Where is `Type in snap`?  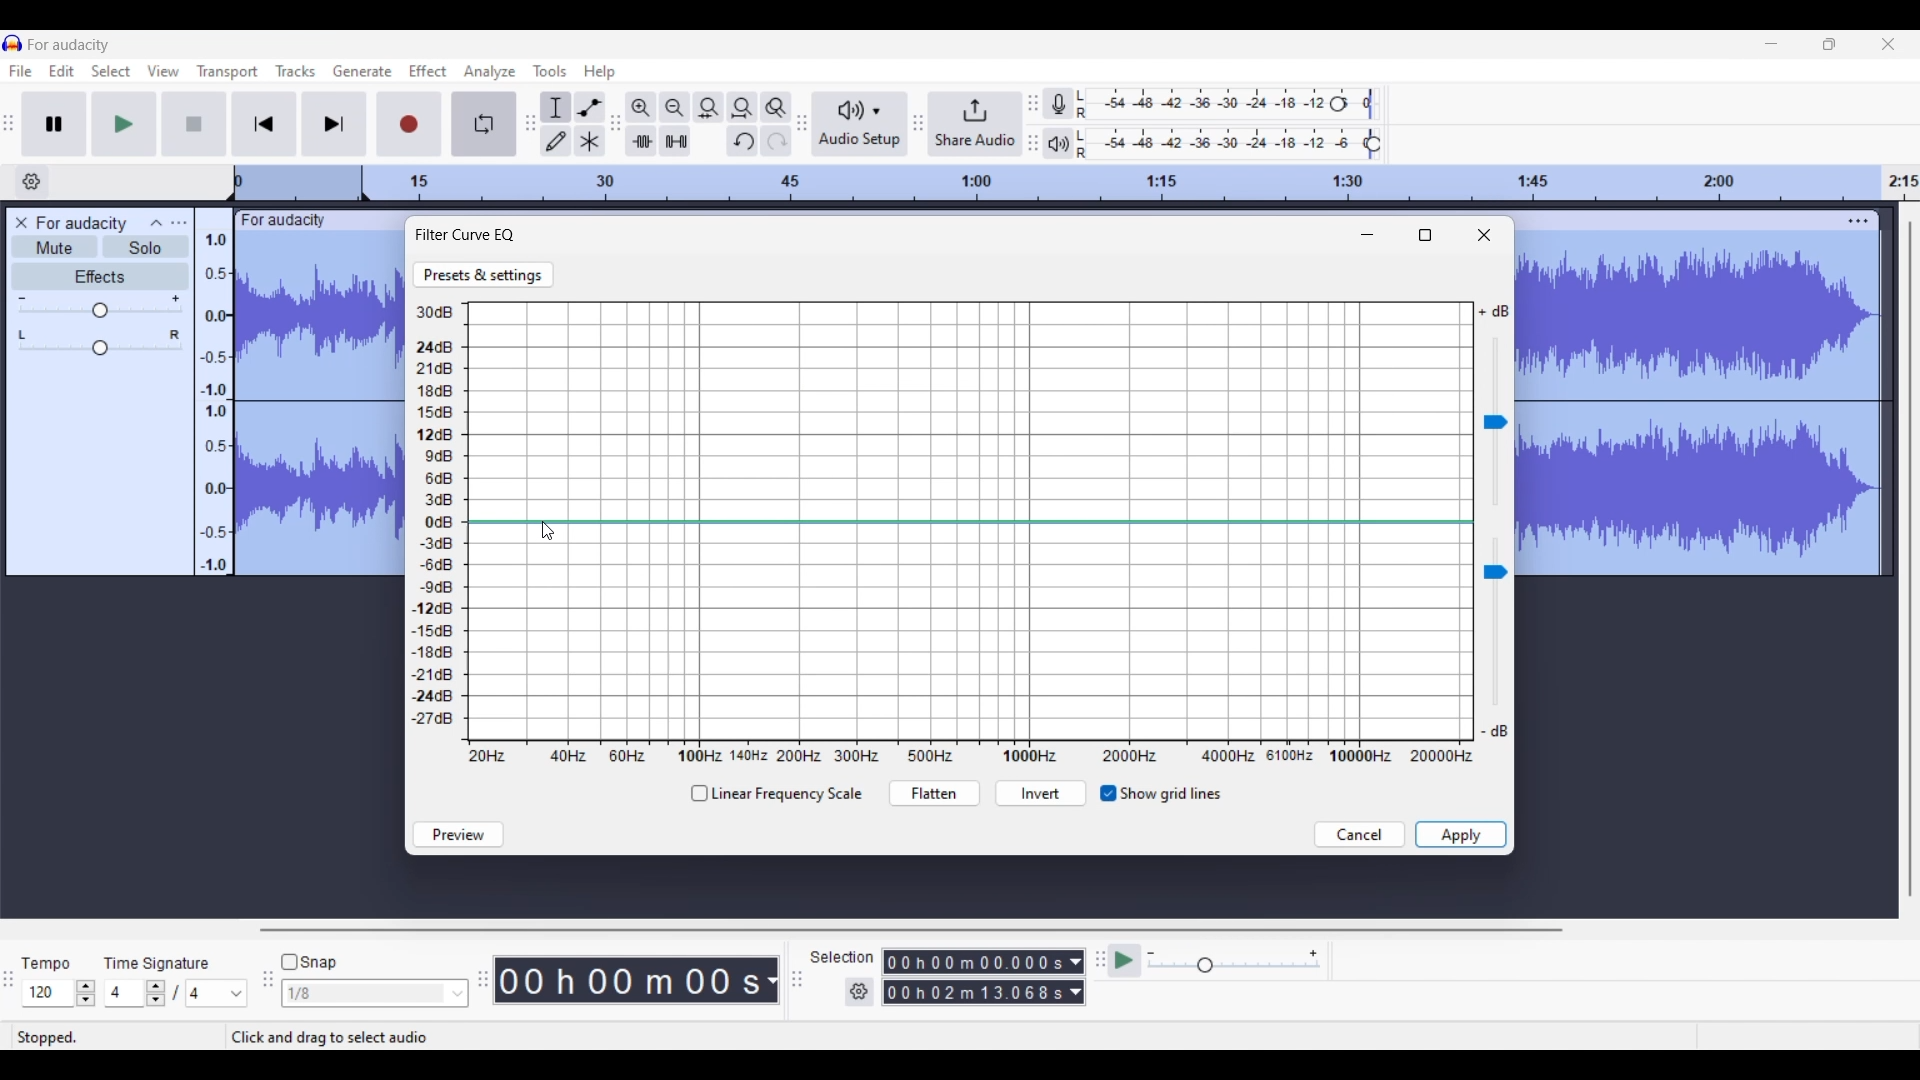
Type in snap is located at coordinates (365, 994).